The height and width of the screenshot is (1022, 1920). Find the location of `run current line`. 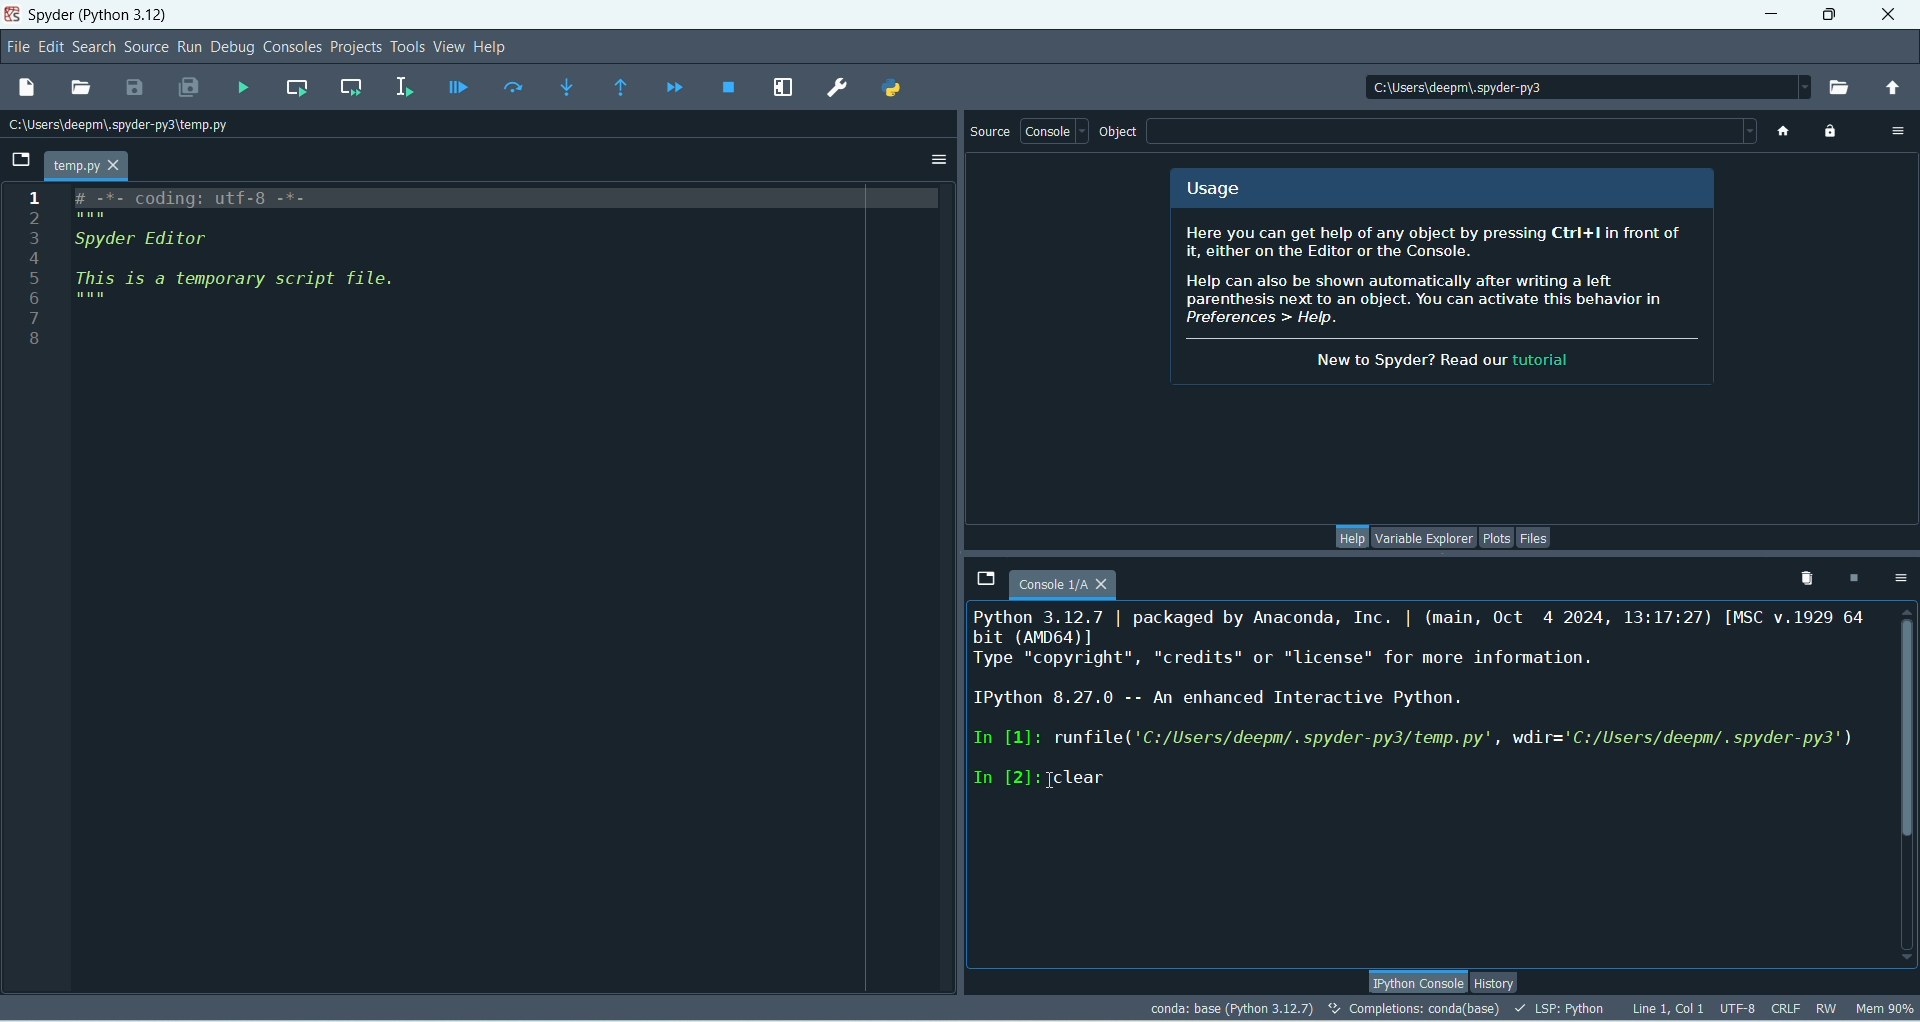

run current line is located at coordinates (513, 88).